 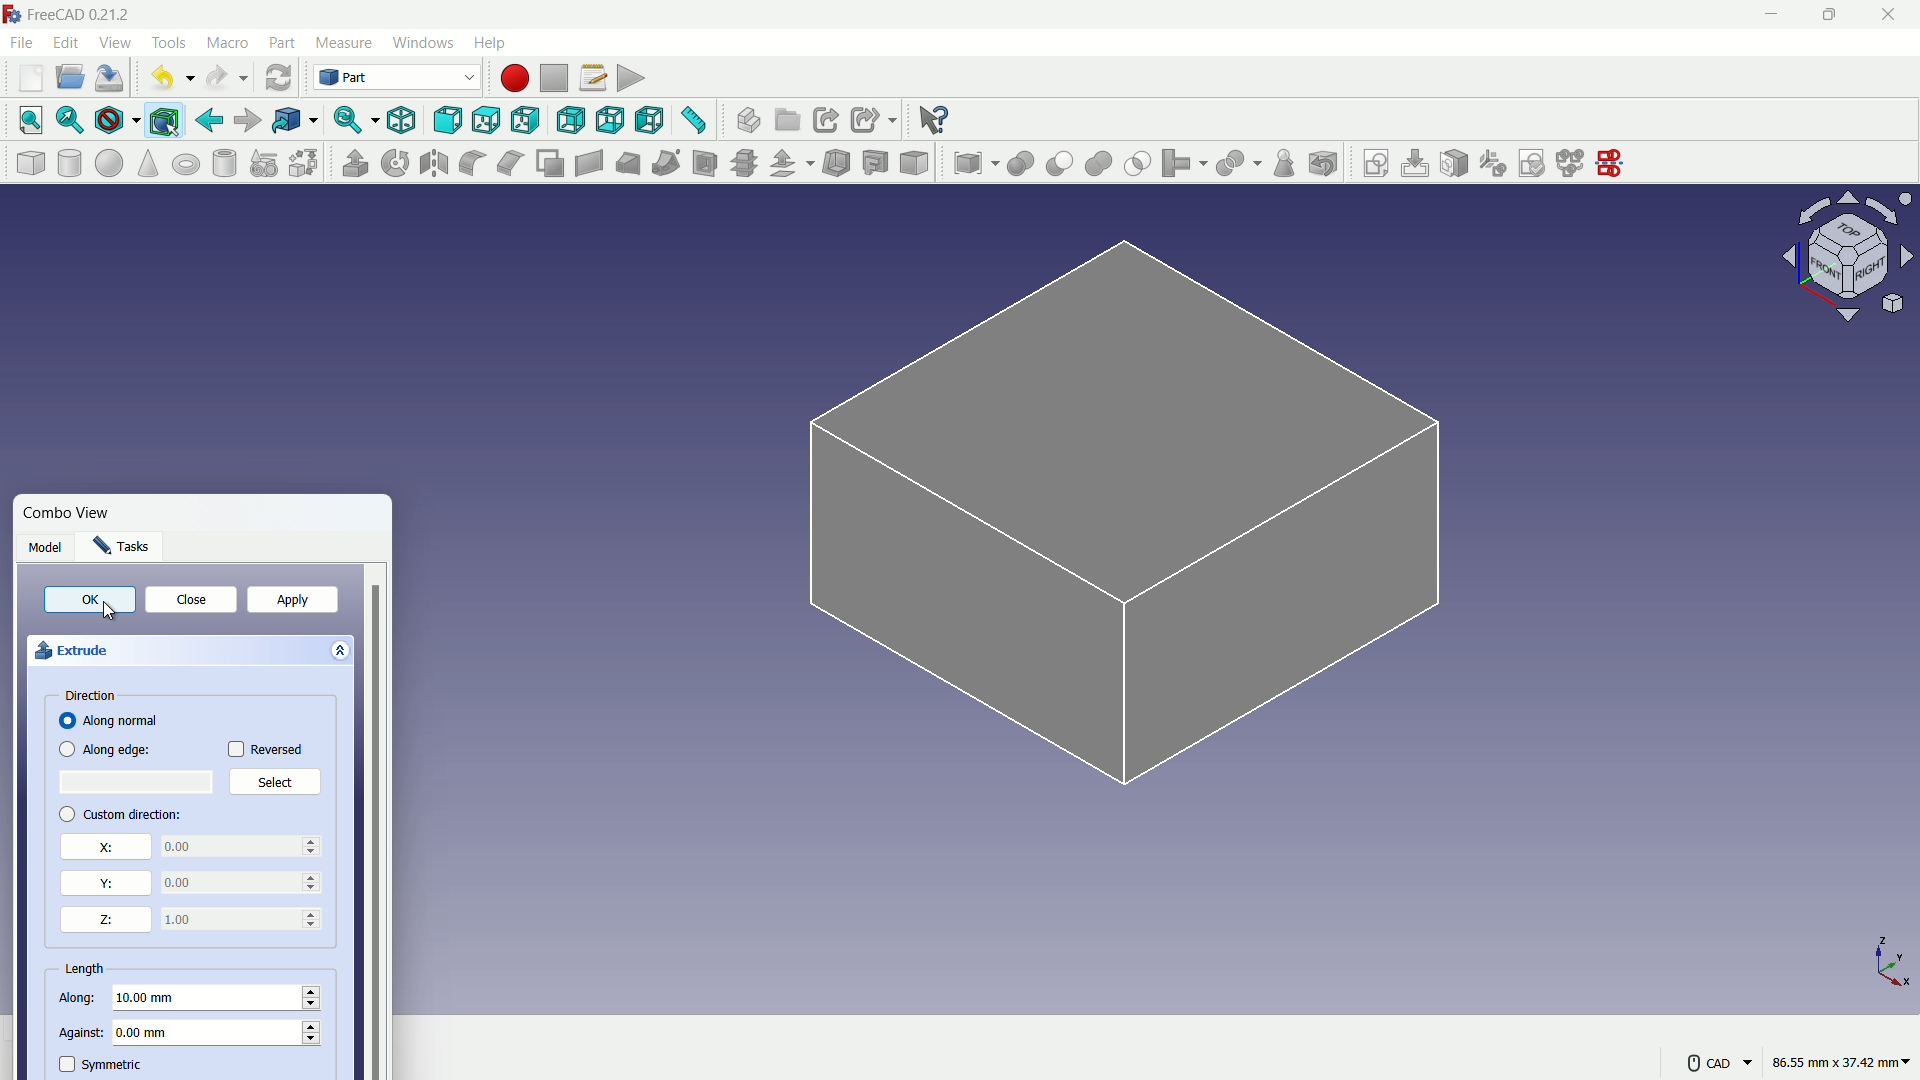 I want to click on create primitive, so click(x=265, y=164).